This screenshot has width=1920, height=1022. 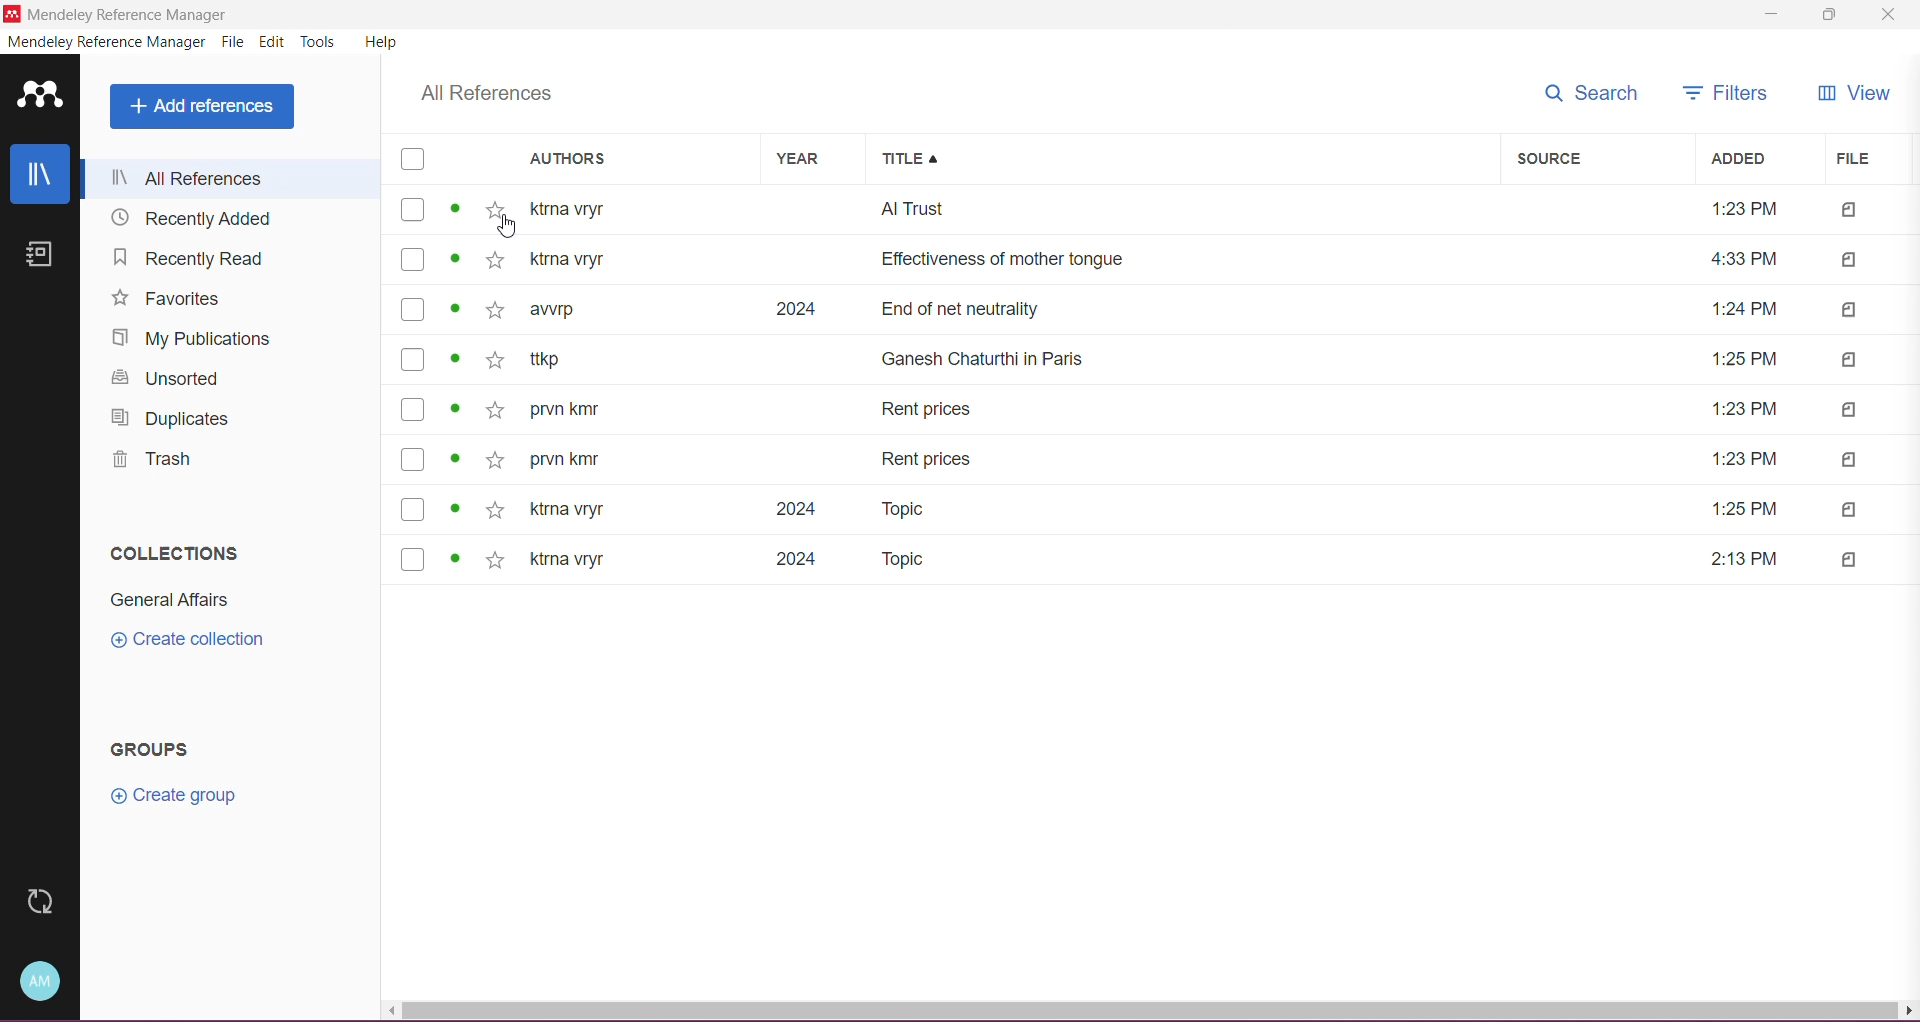 What do you see at coordinates (1850, 560) in the screenshot?
I see `Indicates file type` at bounding box center [1850, 560].